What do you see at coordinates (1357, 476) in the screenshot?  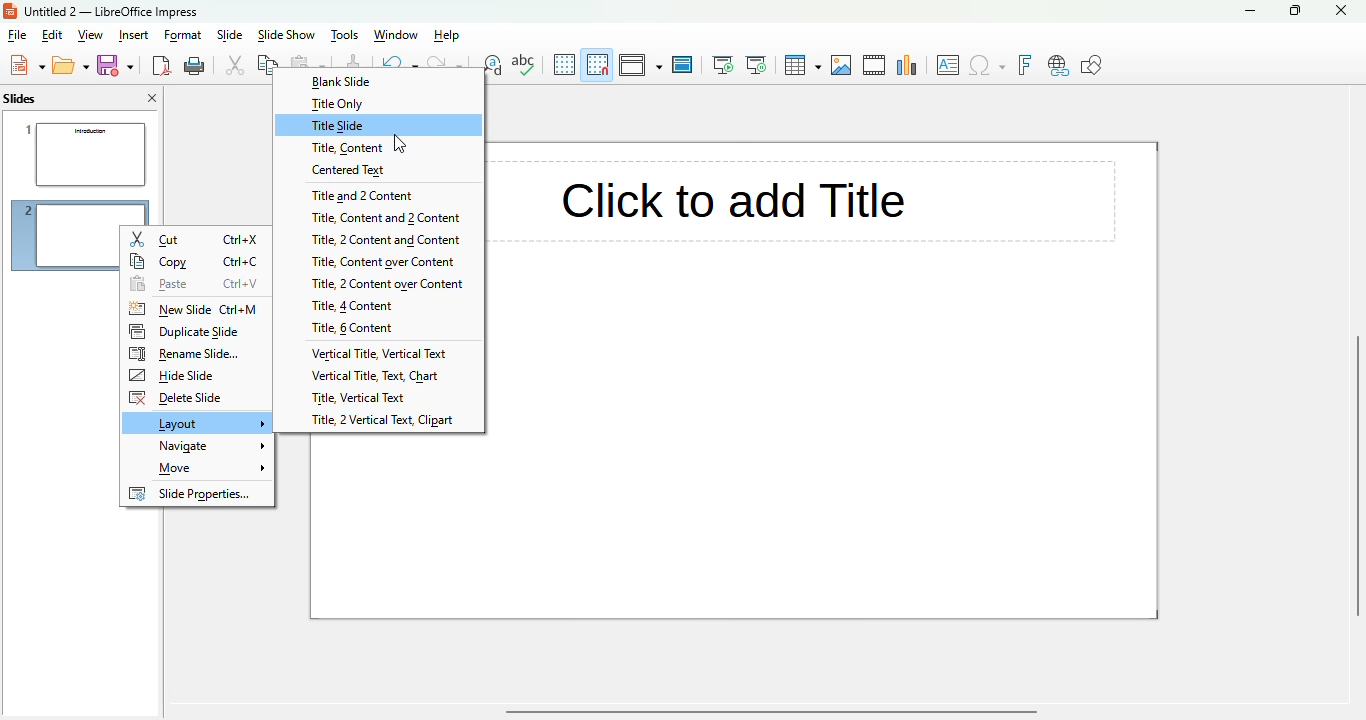 I see `vertical scrollbar` at bounding box center [1357, 476].